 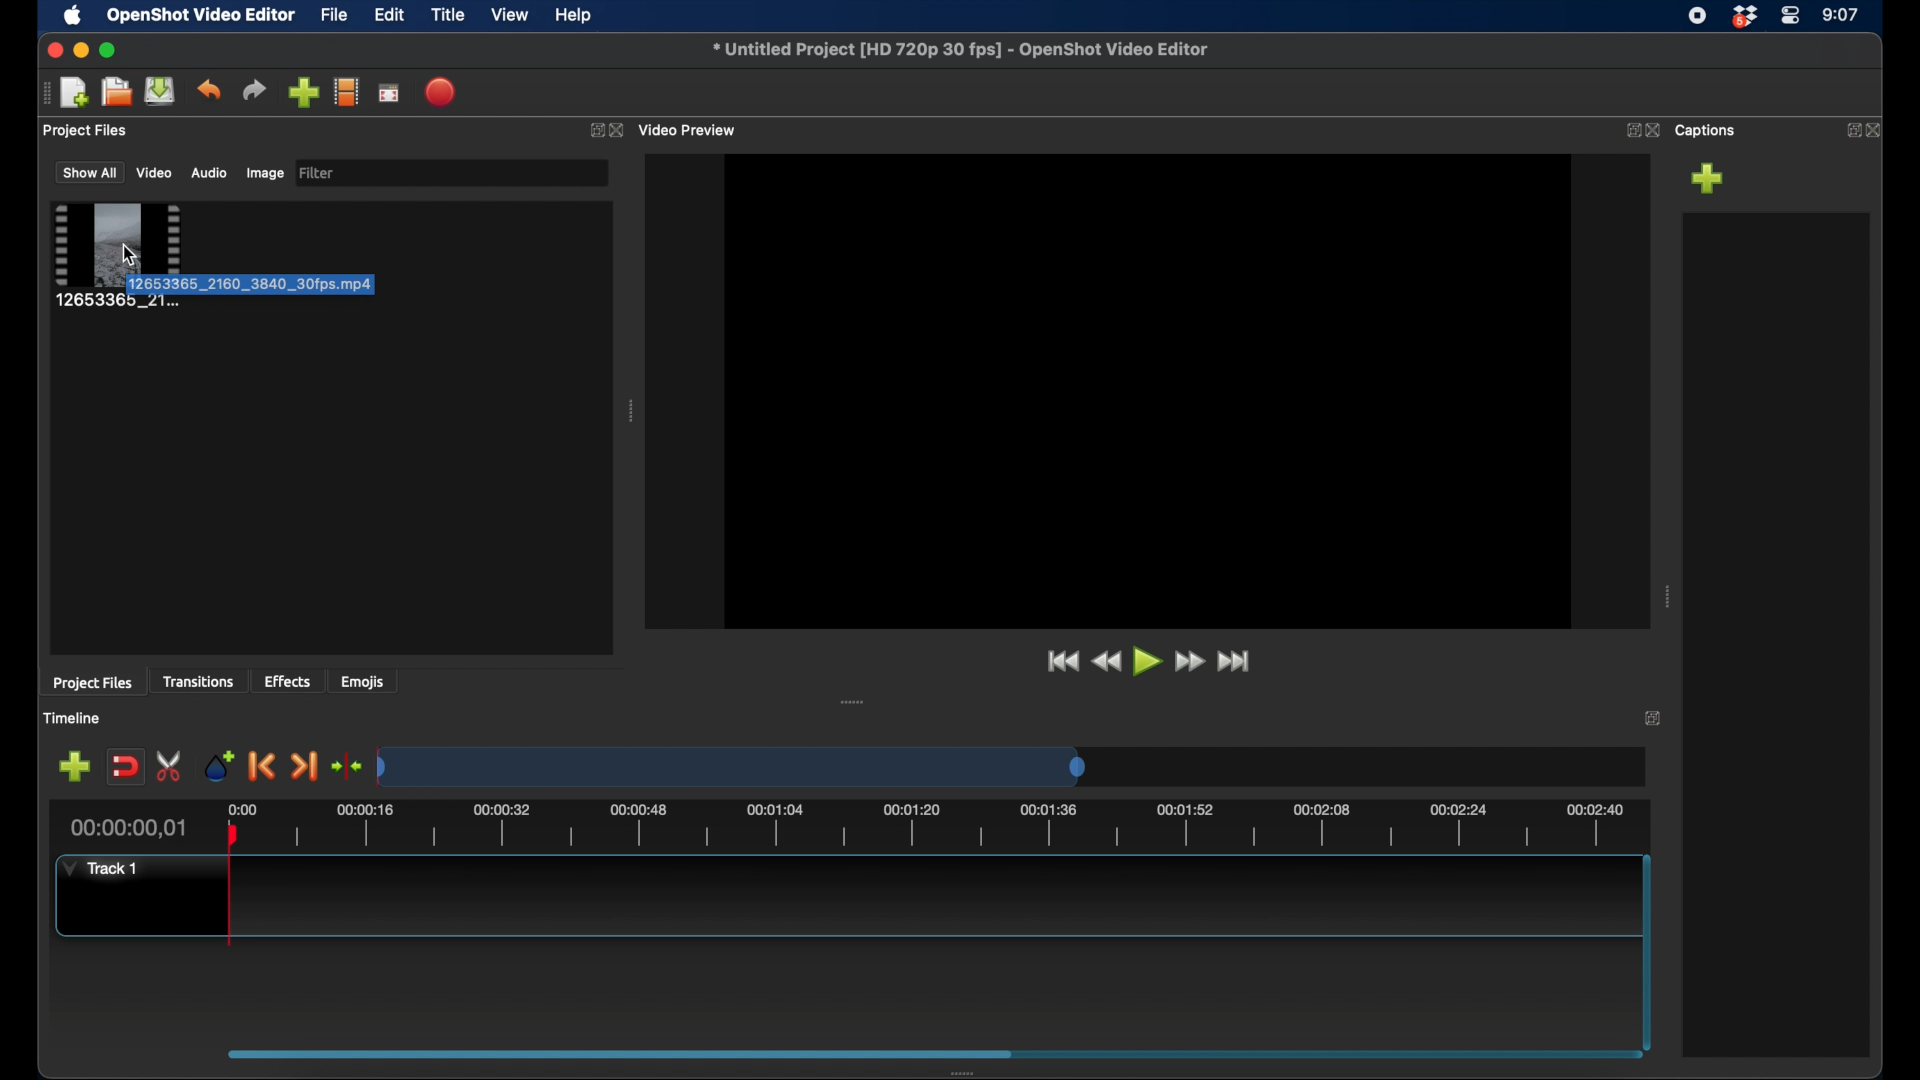 I want to click on drag handle, so click(x=852, y=700).